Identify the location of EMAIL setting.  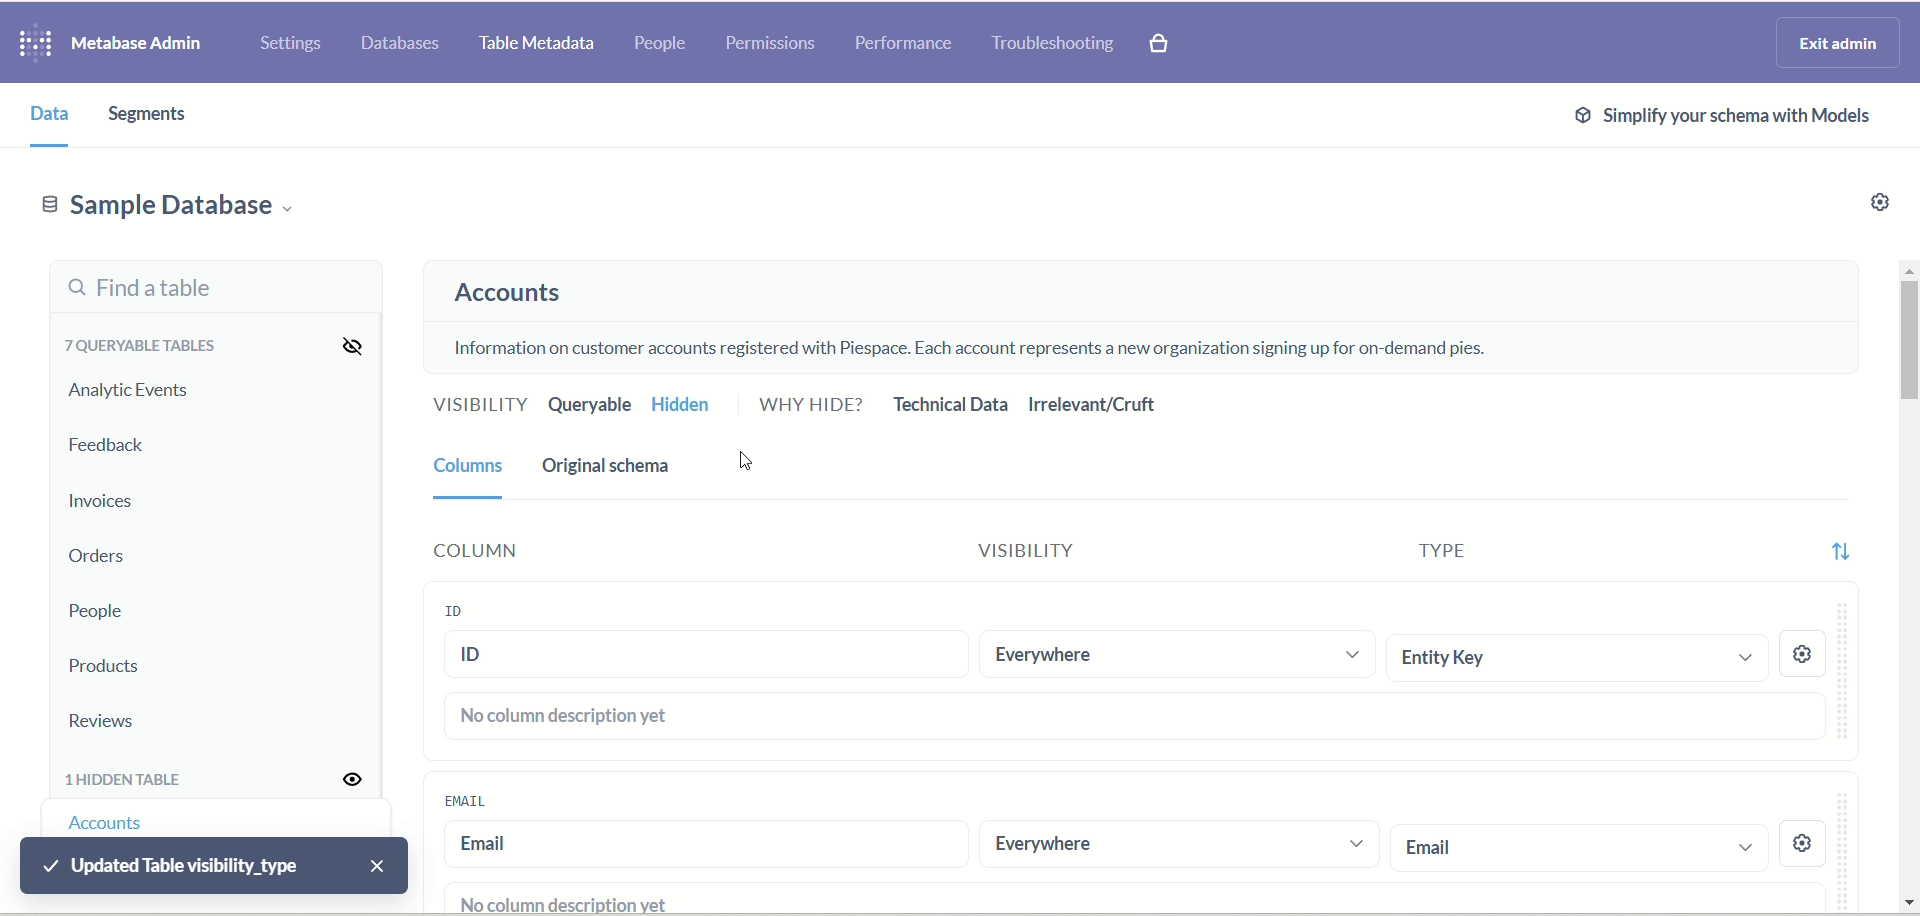
(1819, 845).